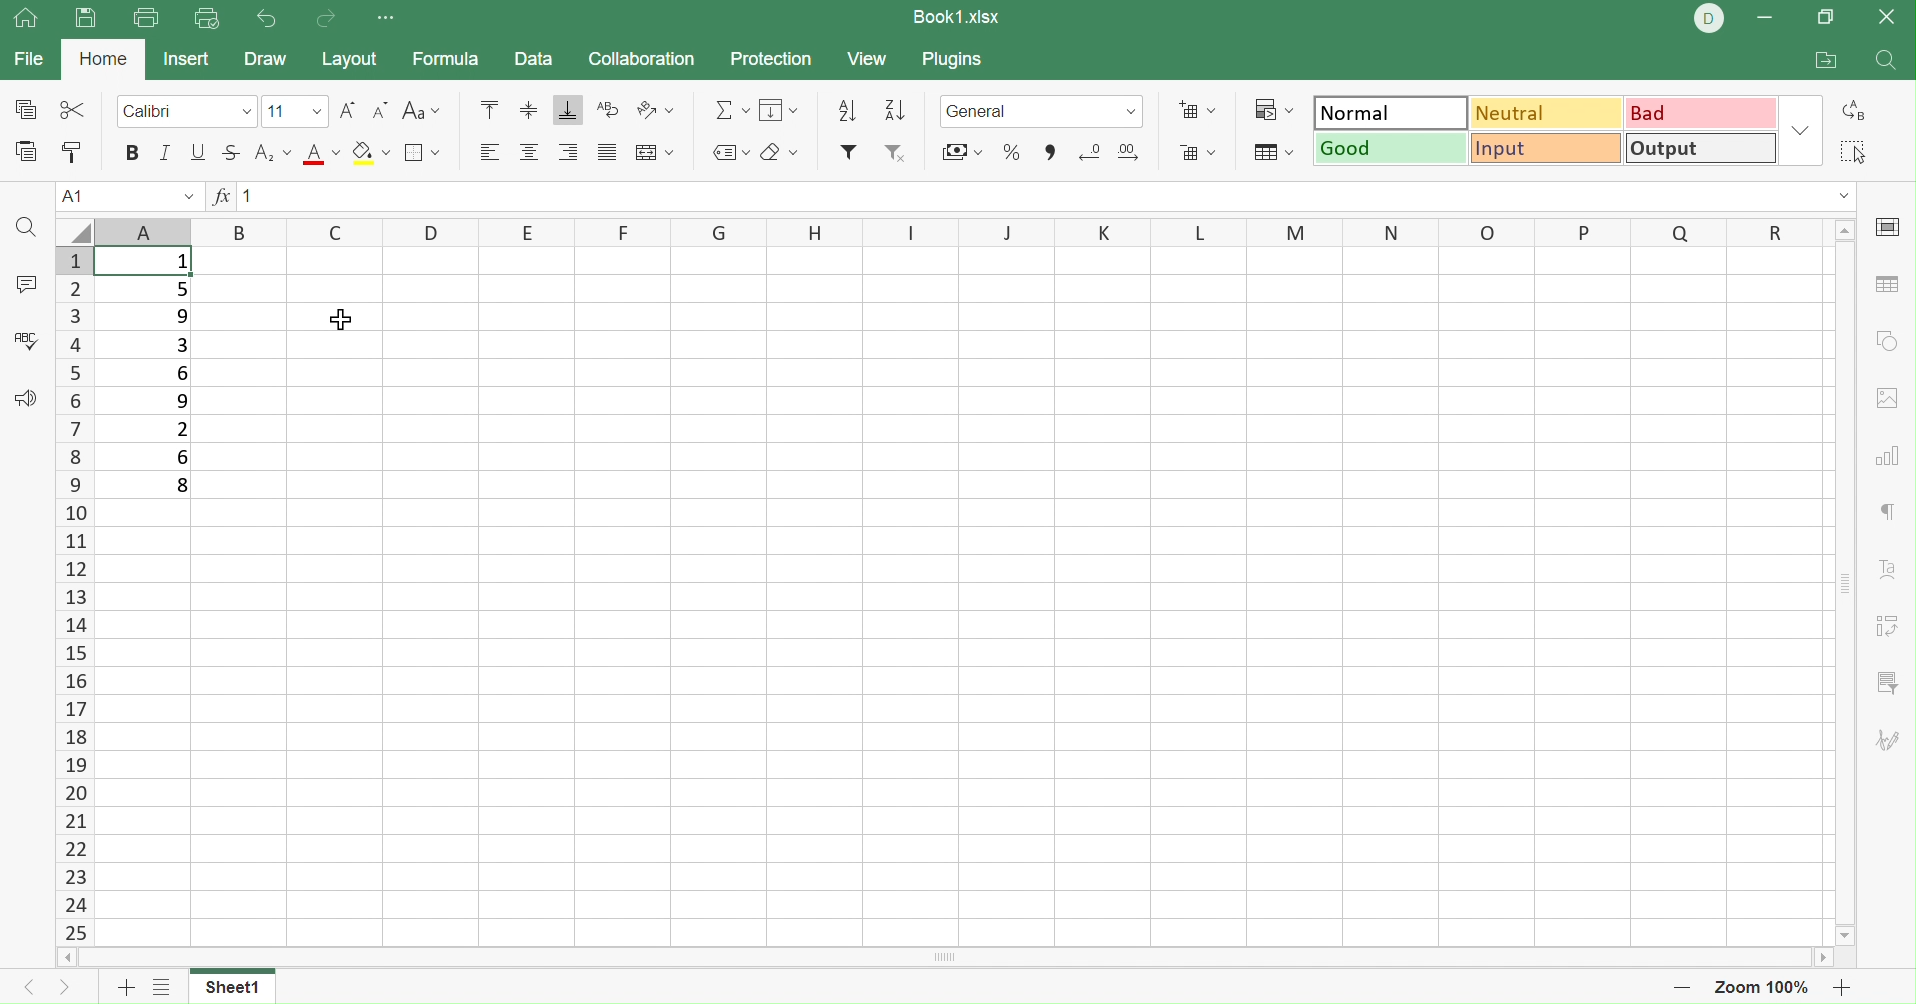 The image size is (1916, 1004). I want to click on Close, so click(1892, 16).